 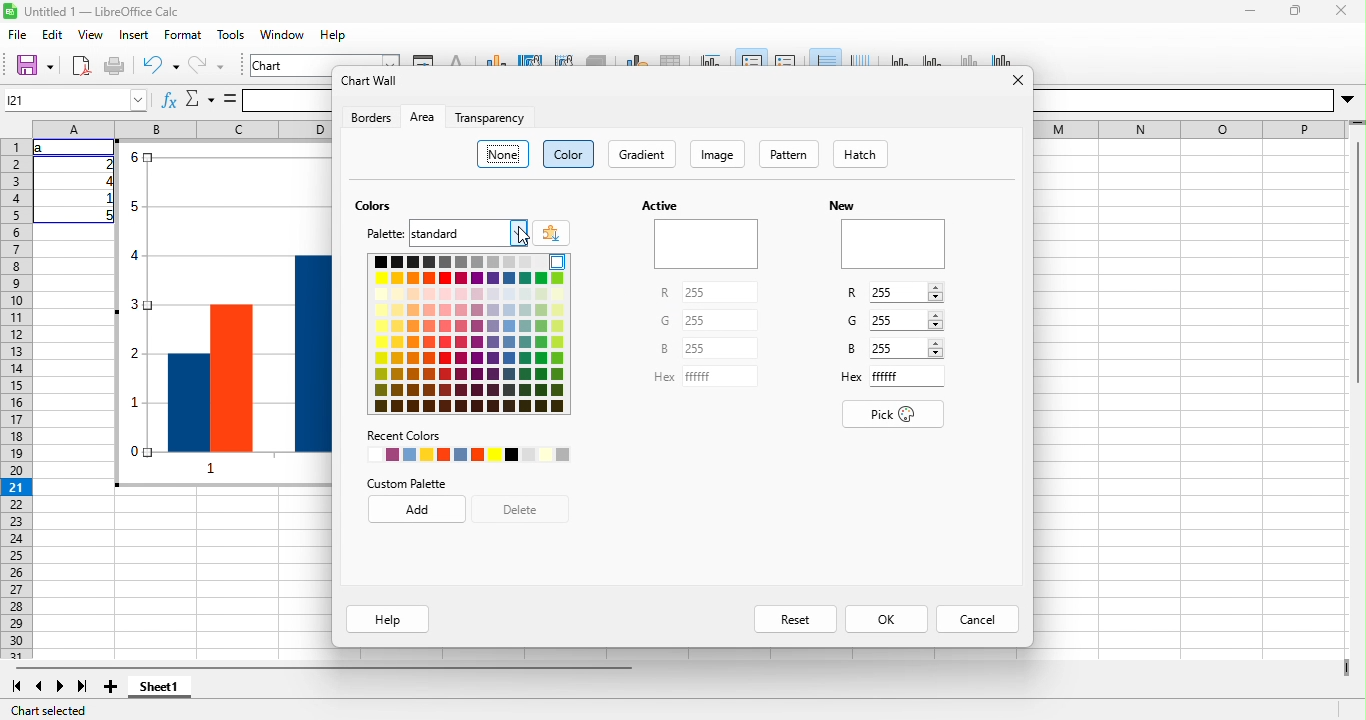 I want to click on add sheet, so click(x=111, y=686).